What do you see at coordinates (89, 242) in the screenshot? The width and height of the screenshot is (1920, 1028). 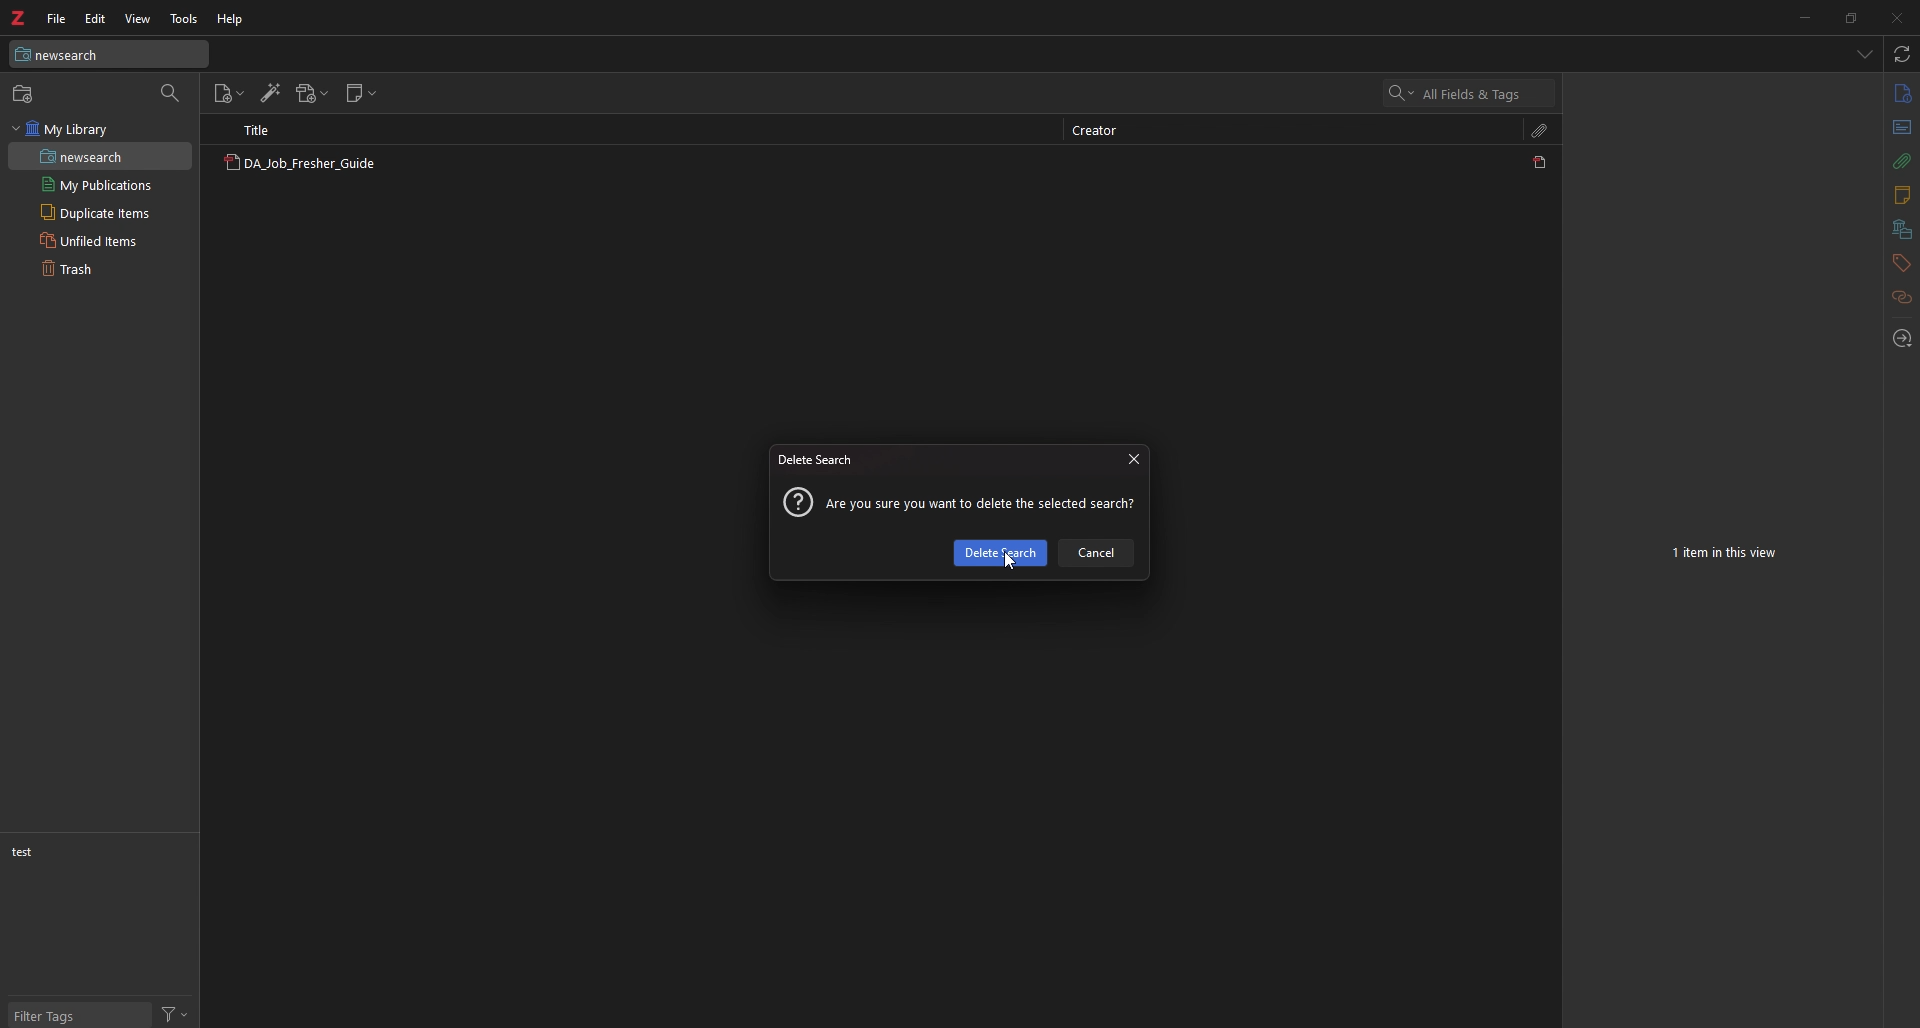 I see `Unfiled items` at bounding box center [89, 242].